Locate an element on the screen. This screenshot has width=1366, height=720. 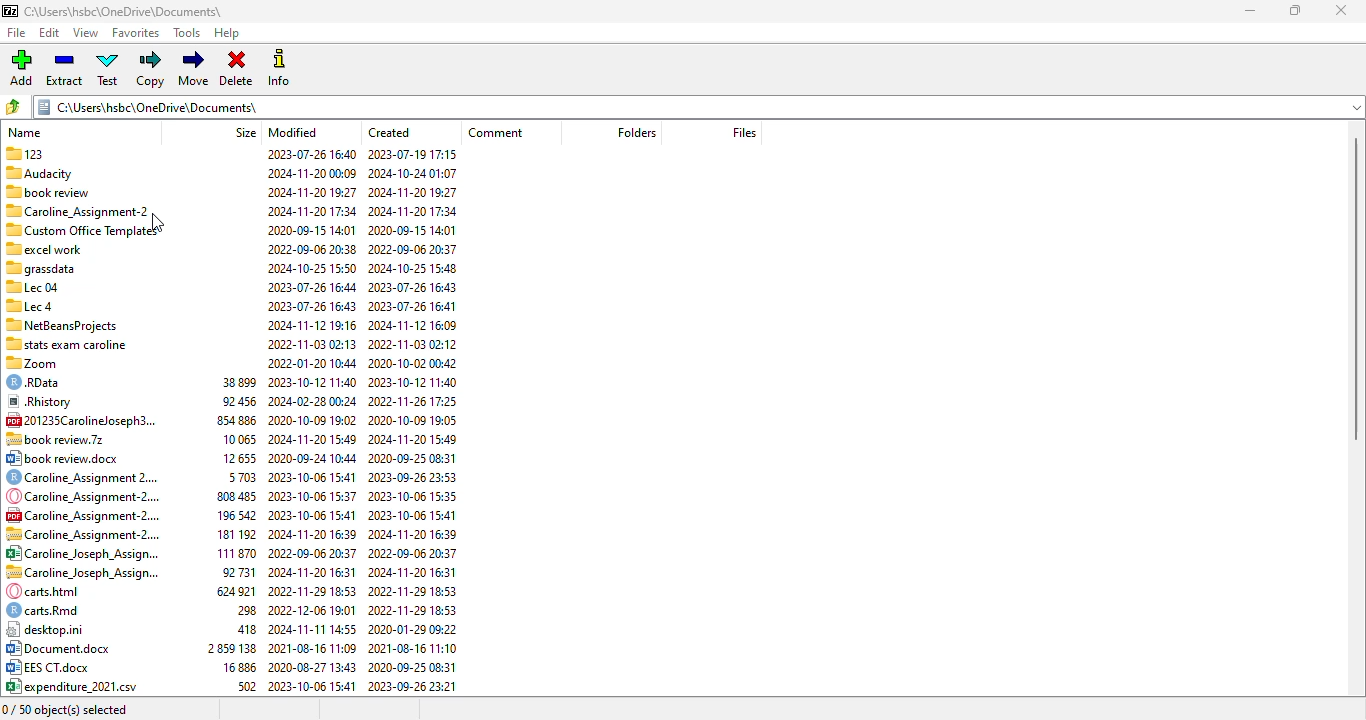
2024-11-2017:34 is located at coordinates (419, 211).